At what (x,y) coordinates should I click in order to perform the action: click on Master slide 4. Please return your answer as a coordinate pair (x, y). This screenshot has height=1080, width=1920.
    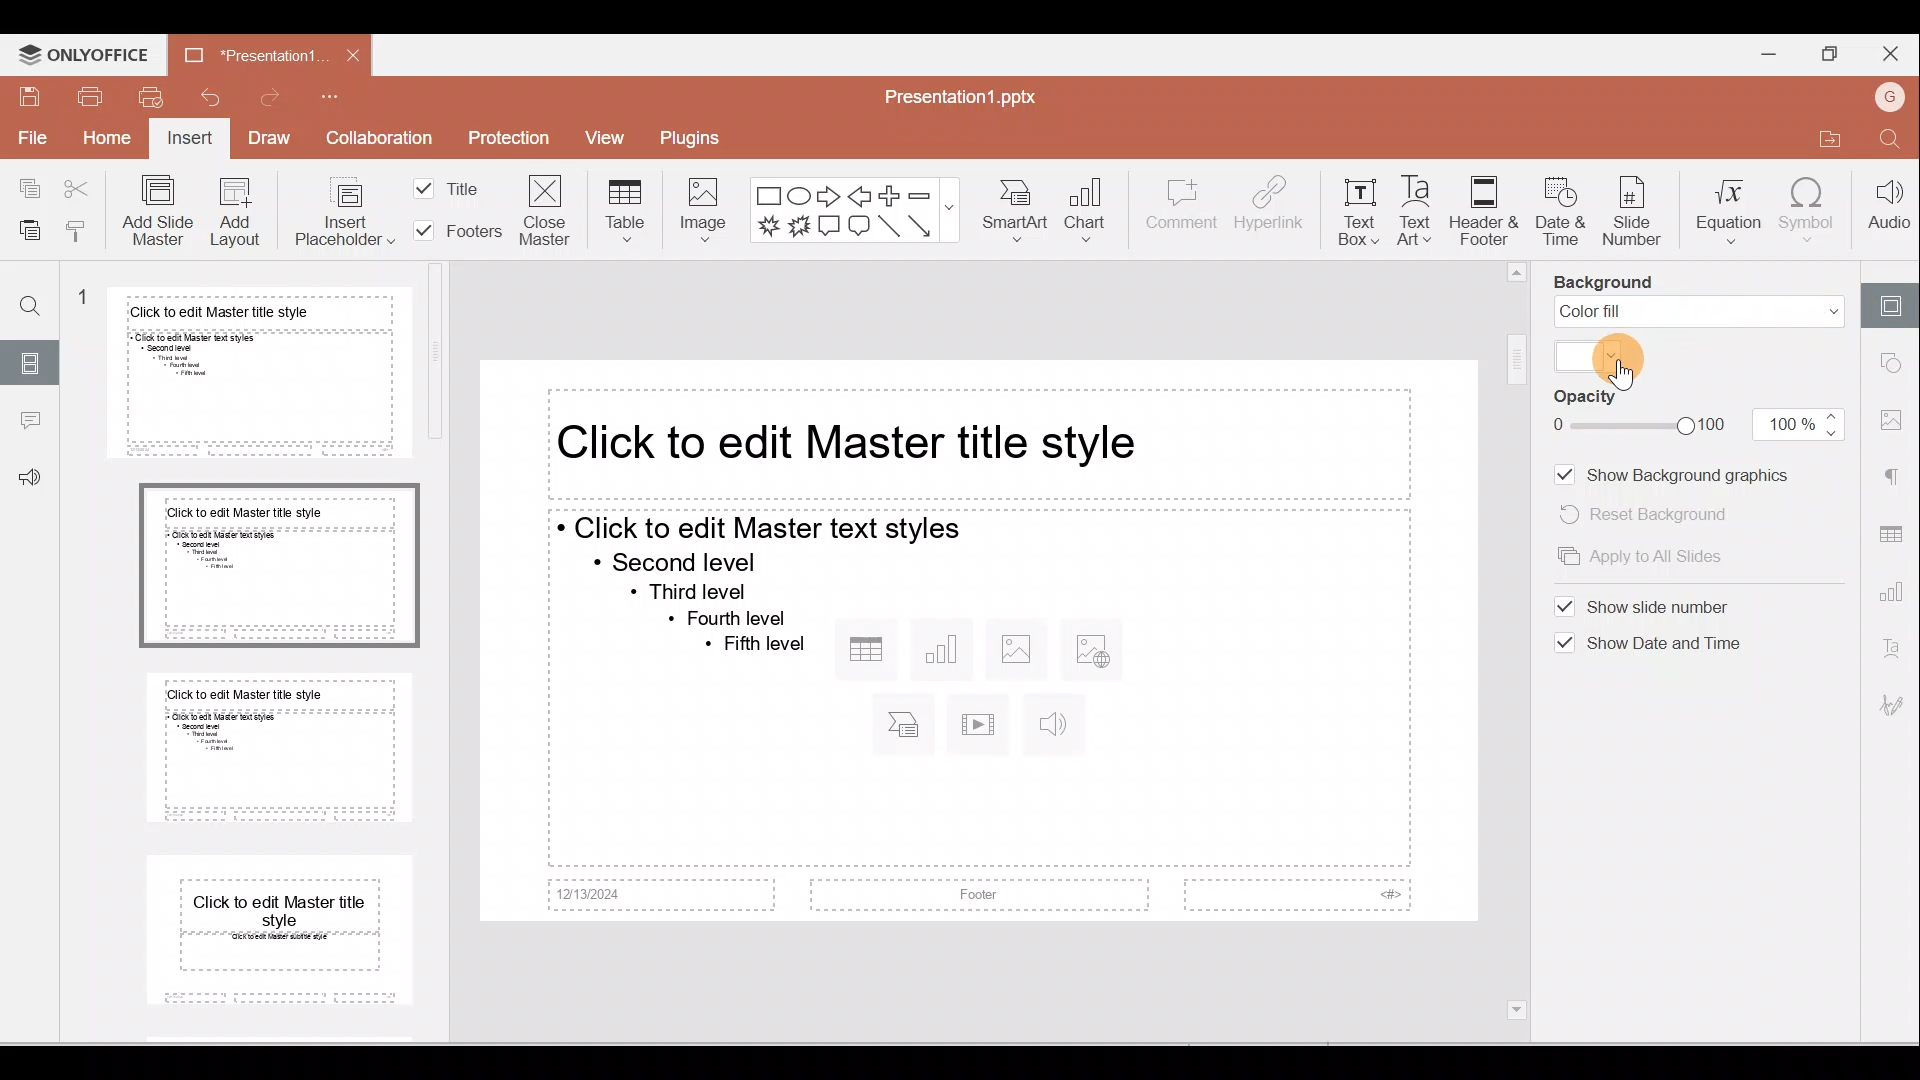
    Looking at the image, I should click on (280, 933).